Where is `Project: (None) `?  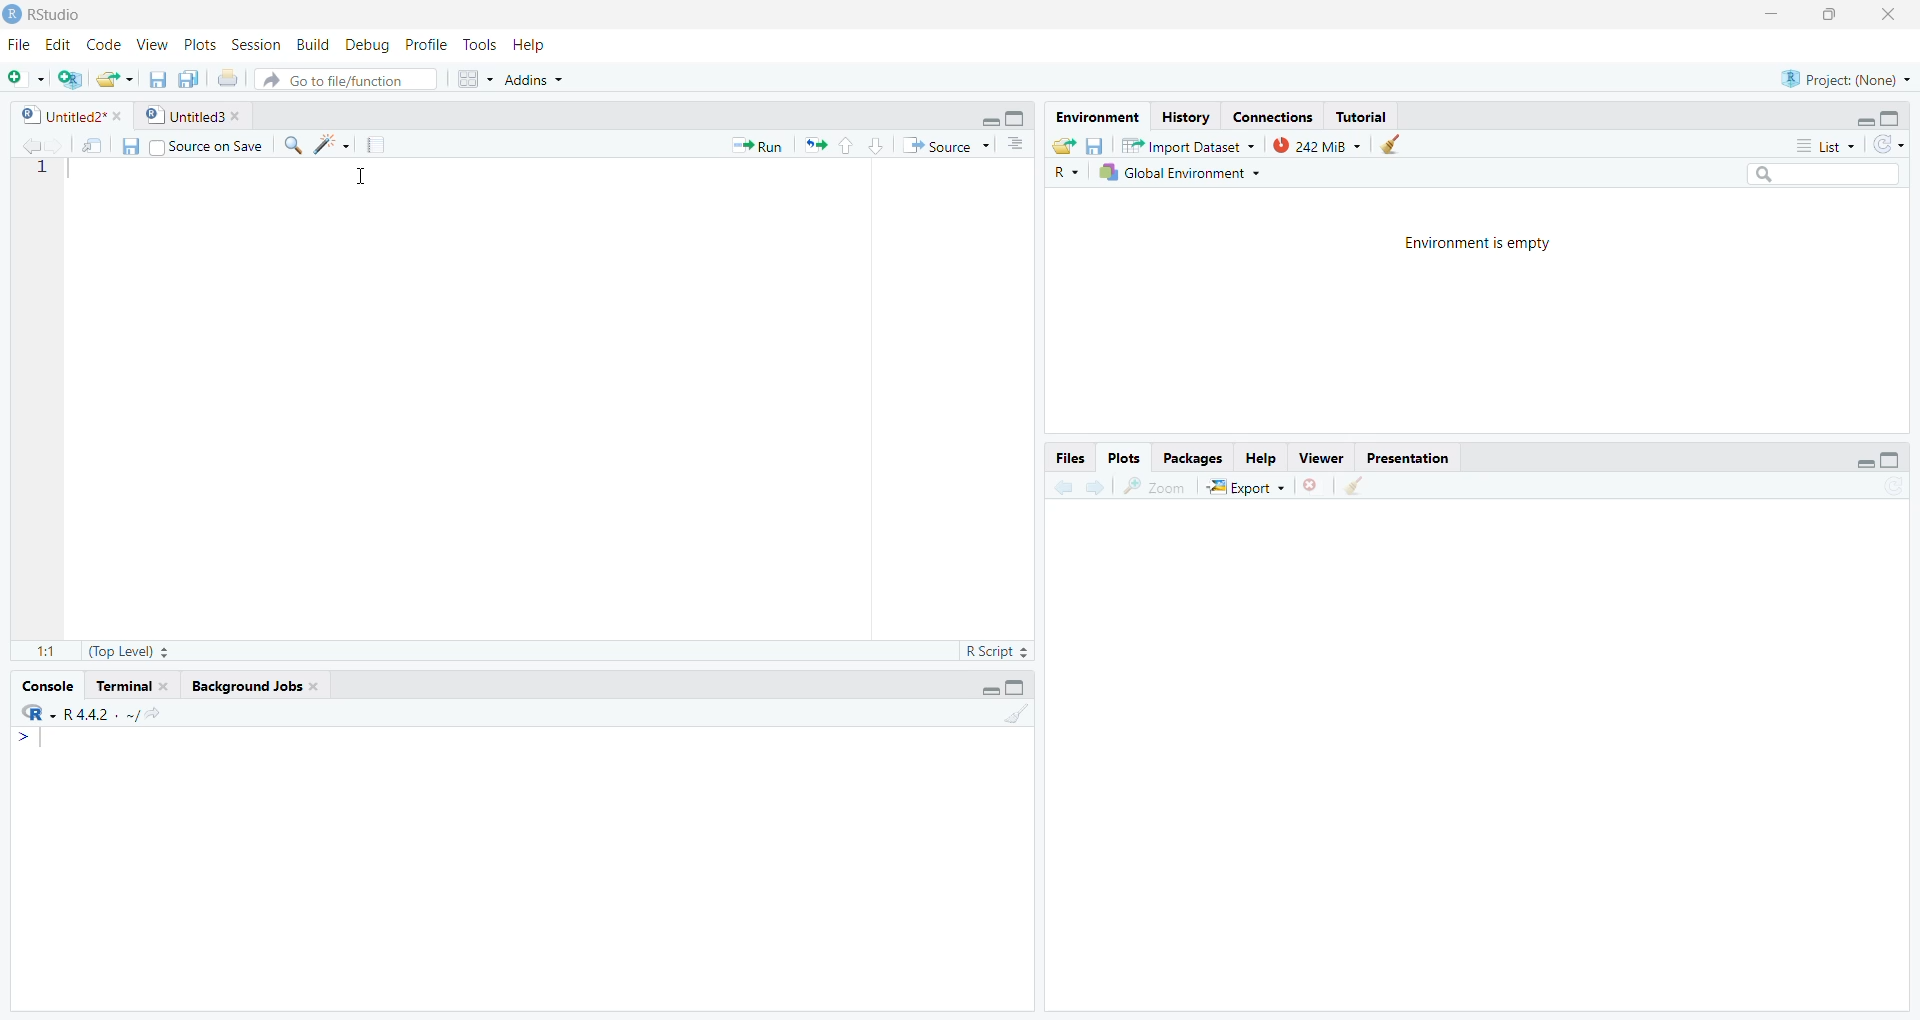 Project: (None)  is located at coordinates (1845, 77).